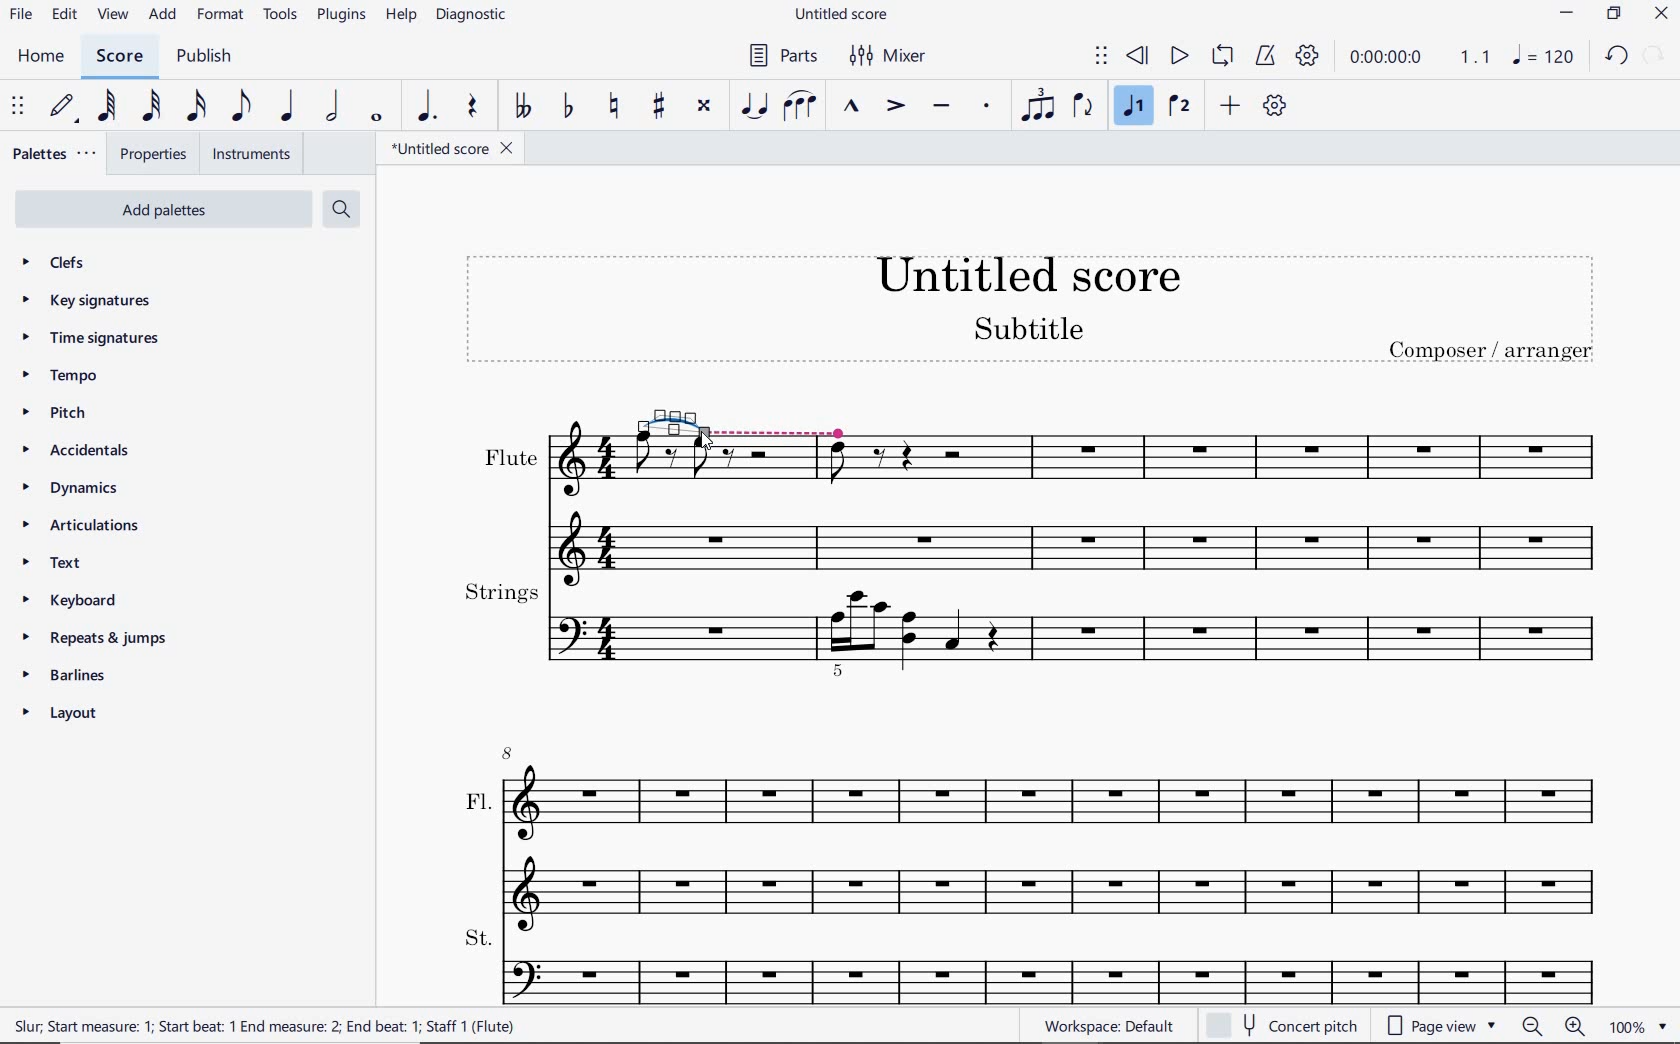  I want to click on STACCATO, so click(987, 107).